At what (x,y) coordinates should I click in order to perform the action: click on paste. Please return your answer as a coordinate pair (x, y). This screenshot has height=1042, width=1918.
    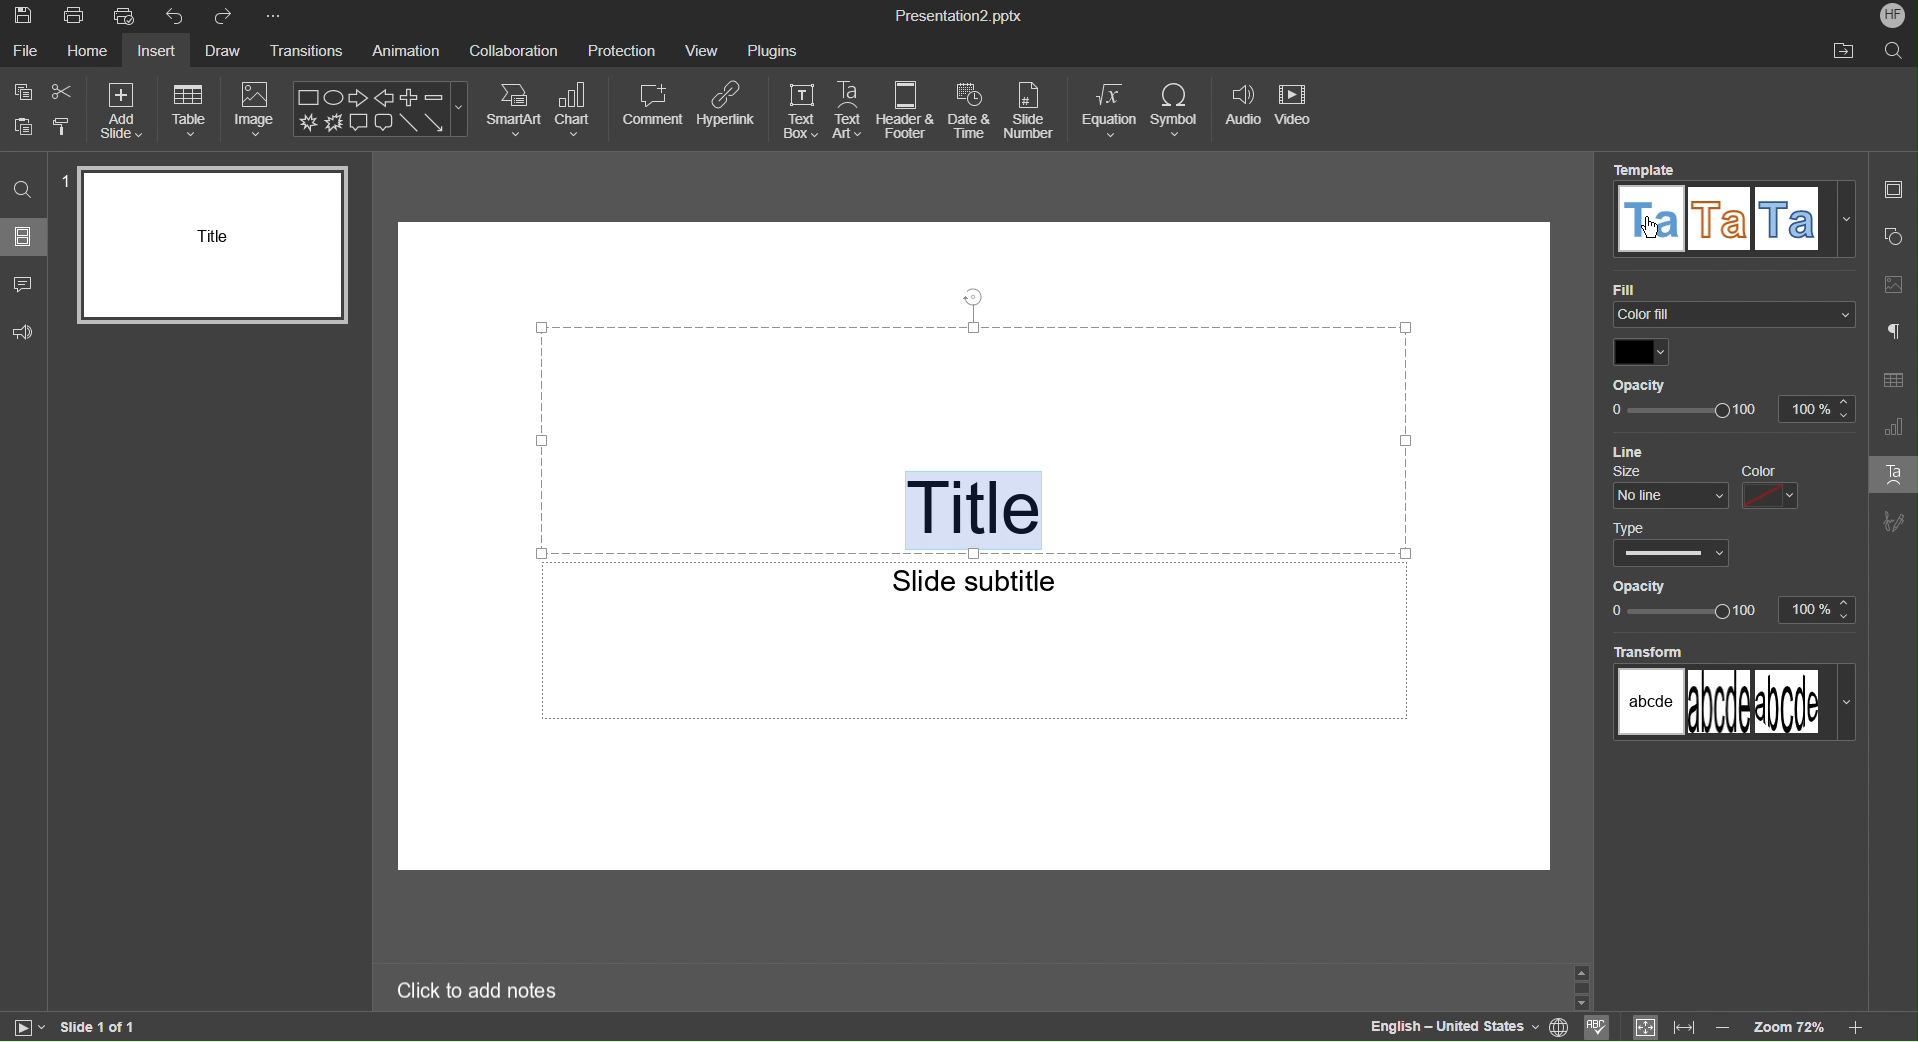
    Looking at the image, I should click on (22, 127).